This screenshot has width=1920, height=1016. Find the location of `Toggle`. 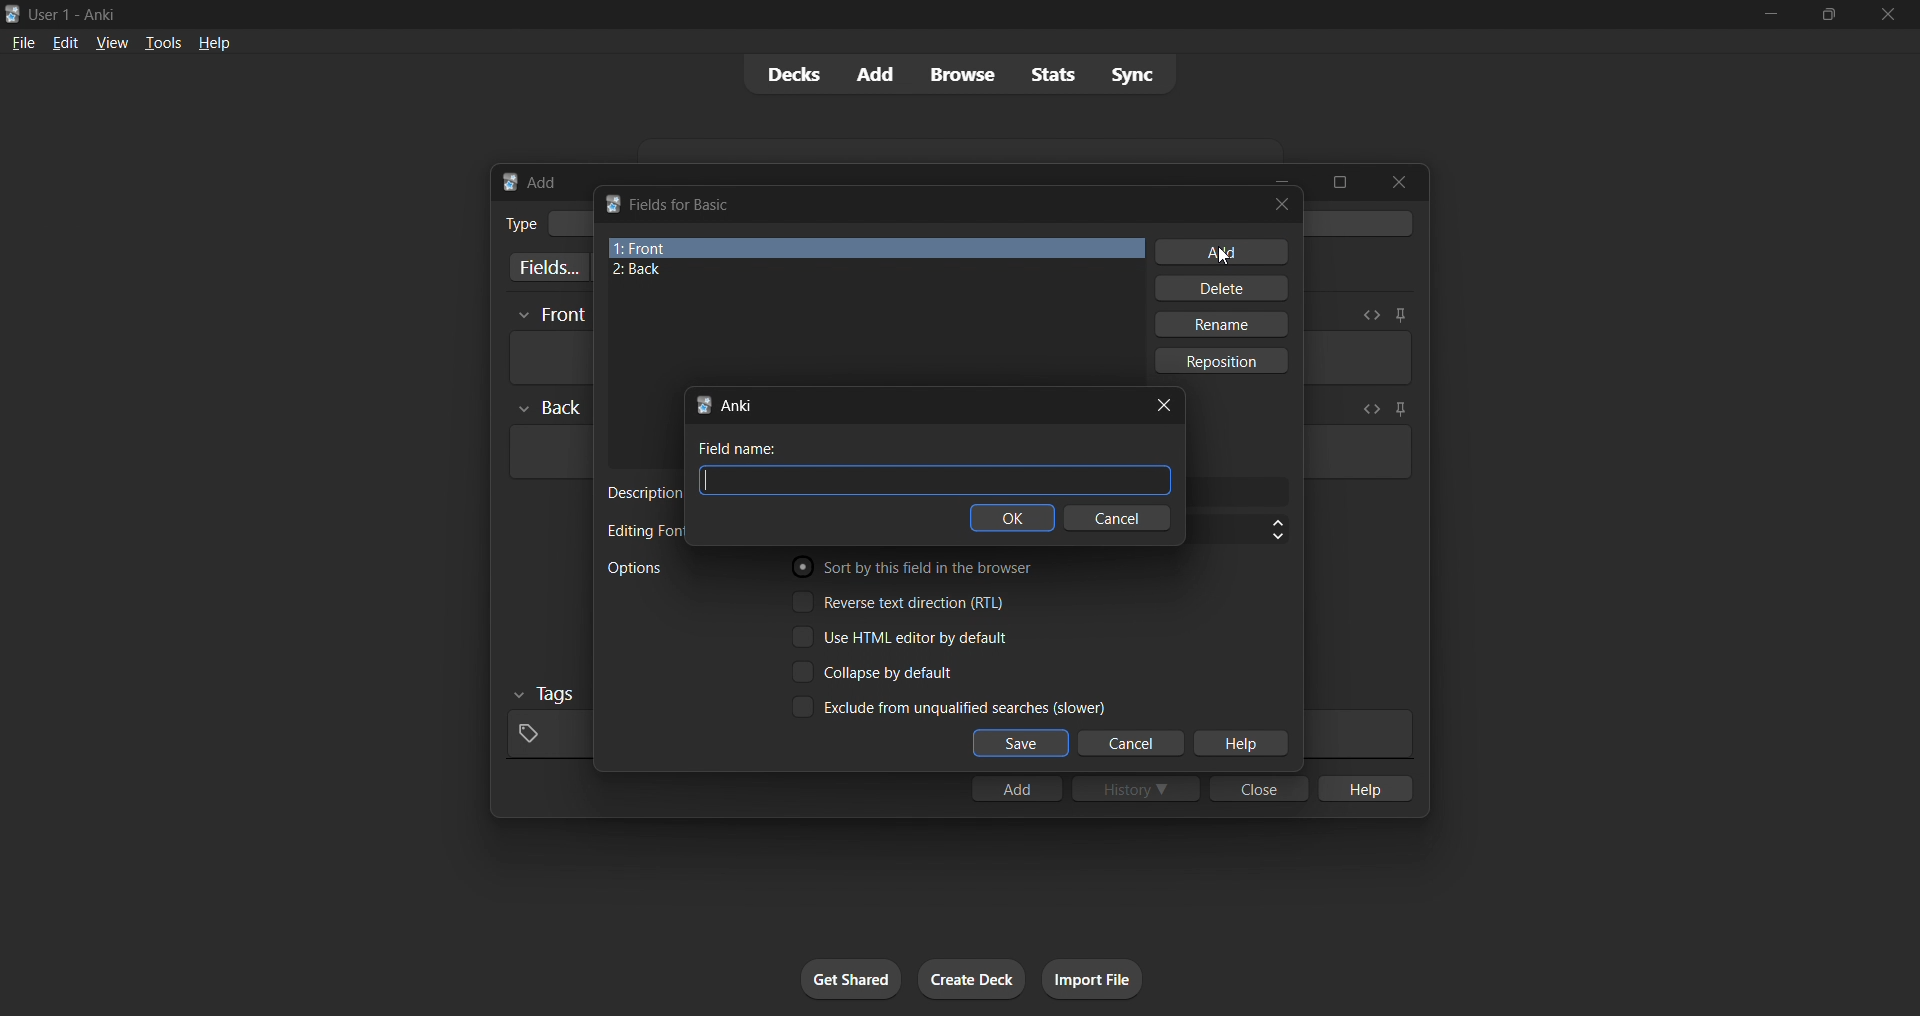

Toggle is located at coordinates (902, 601).